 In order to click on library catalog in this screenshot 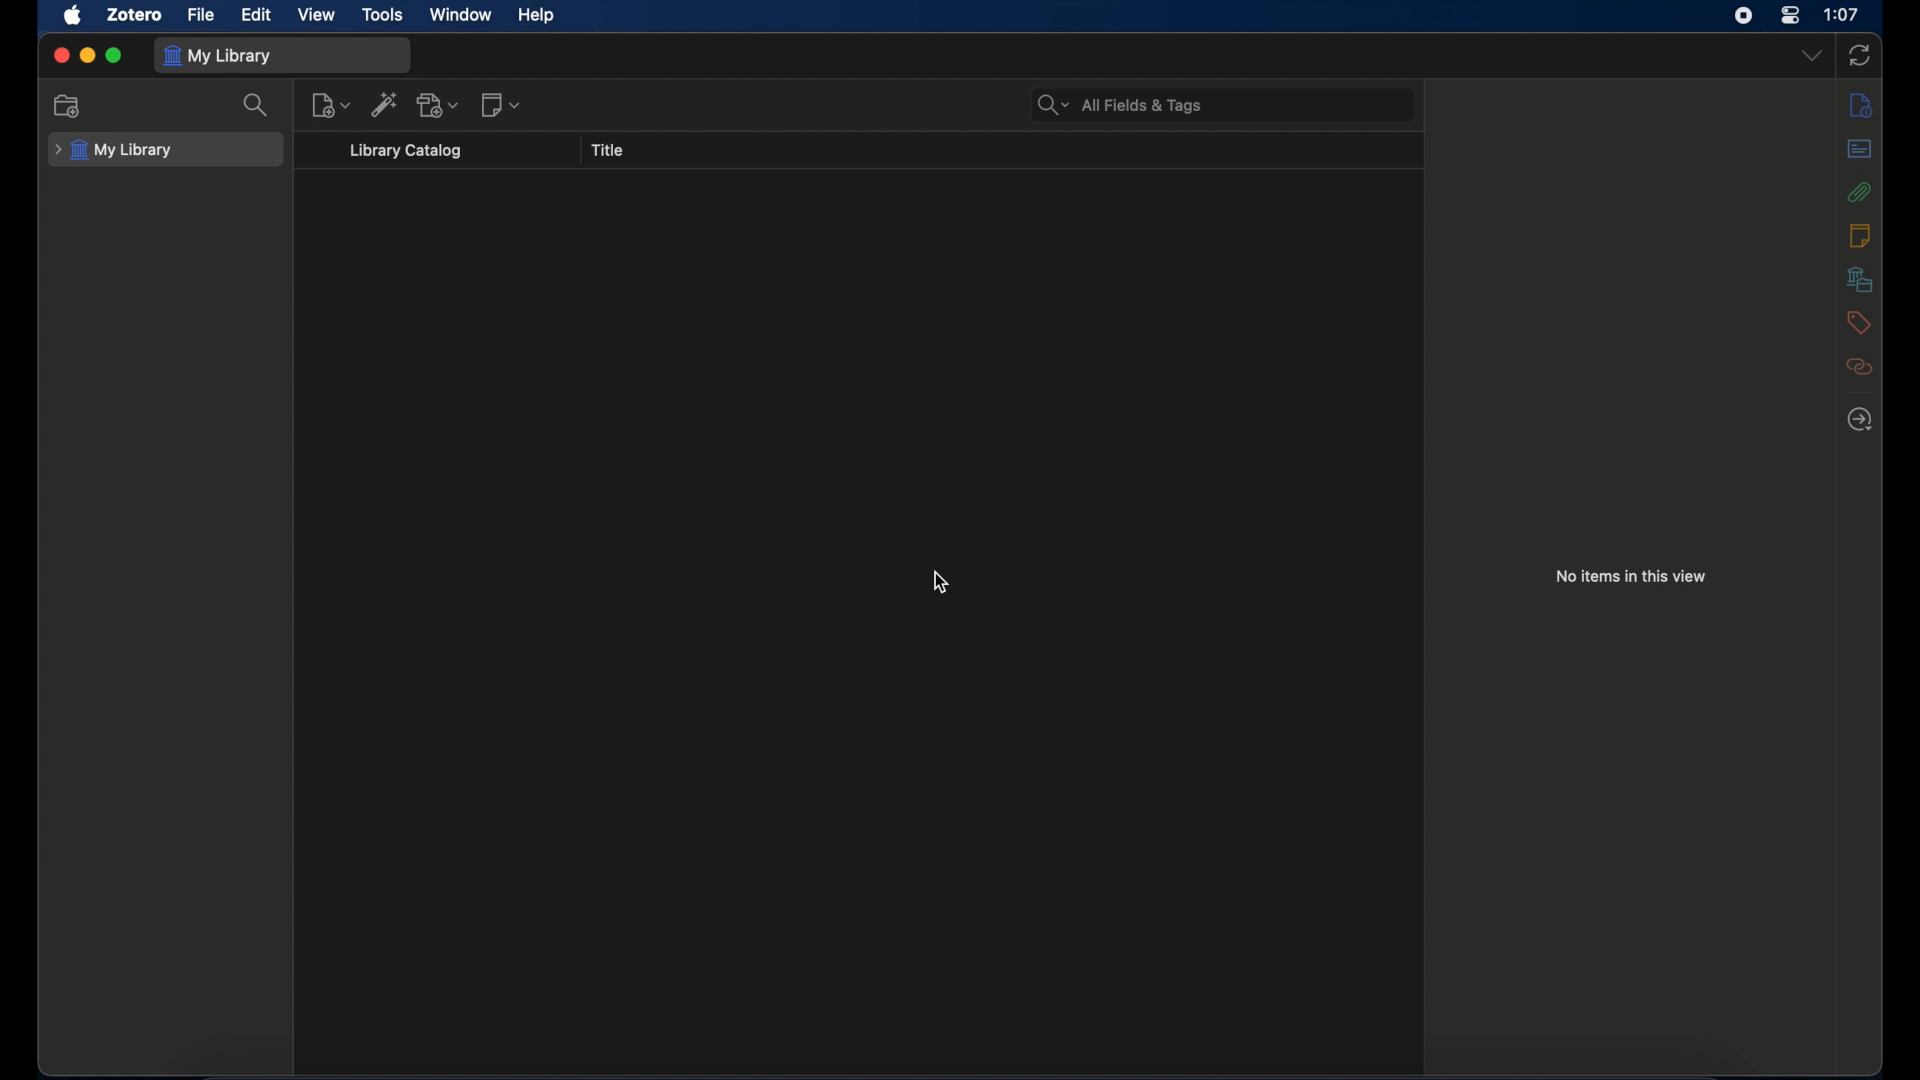, I will do `click(404, 151)`.